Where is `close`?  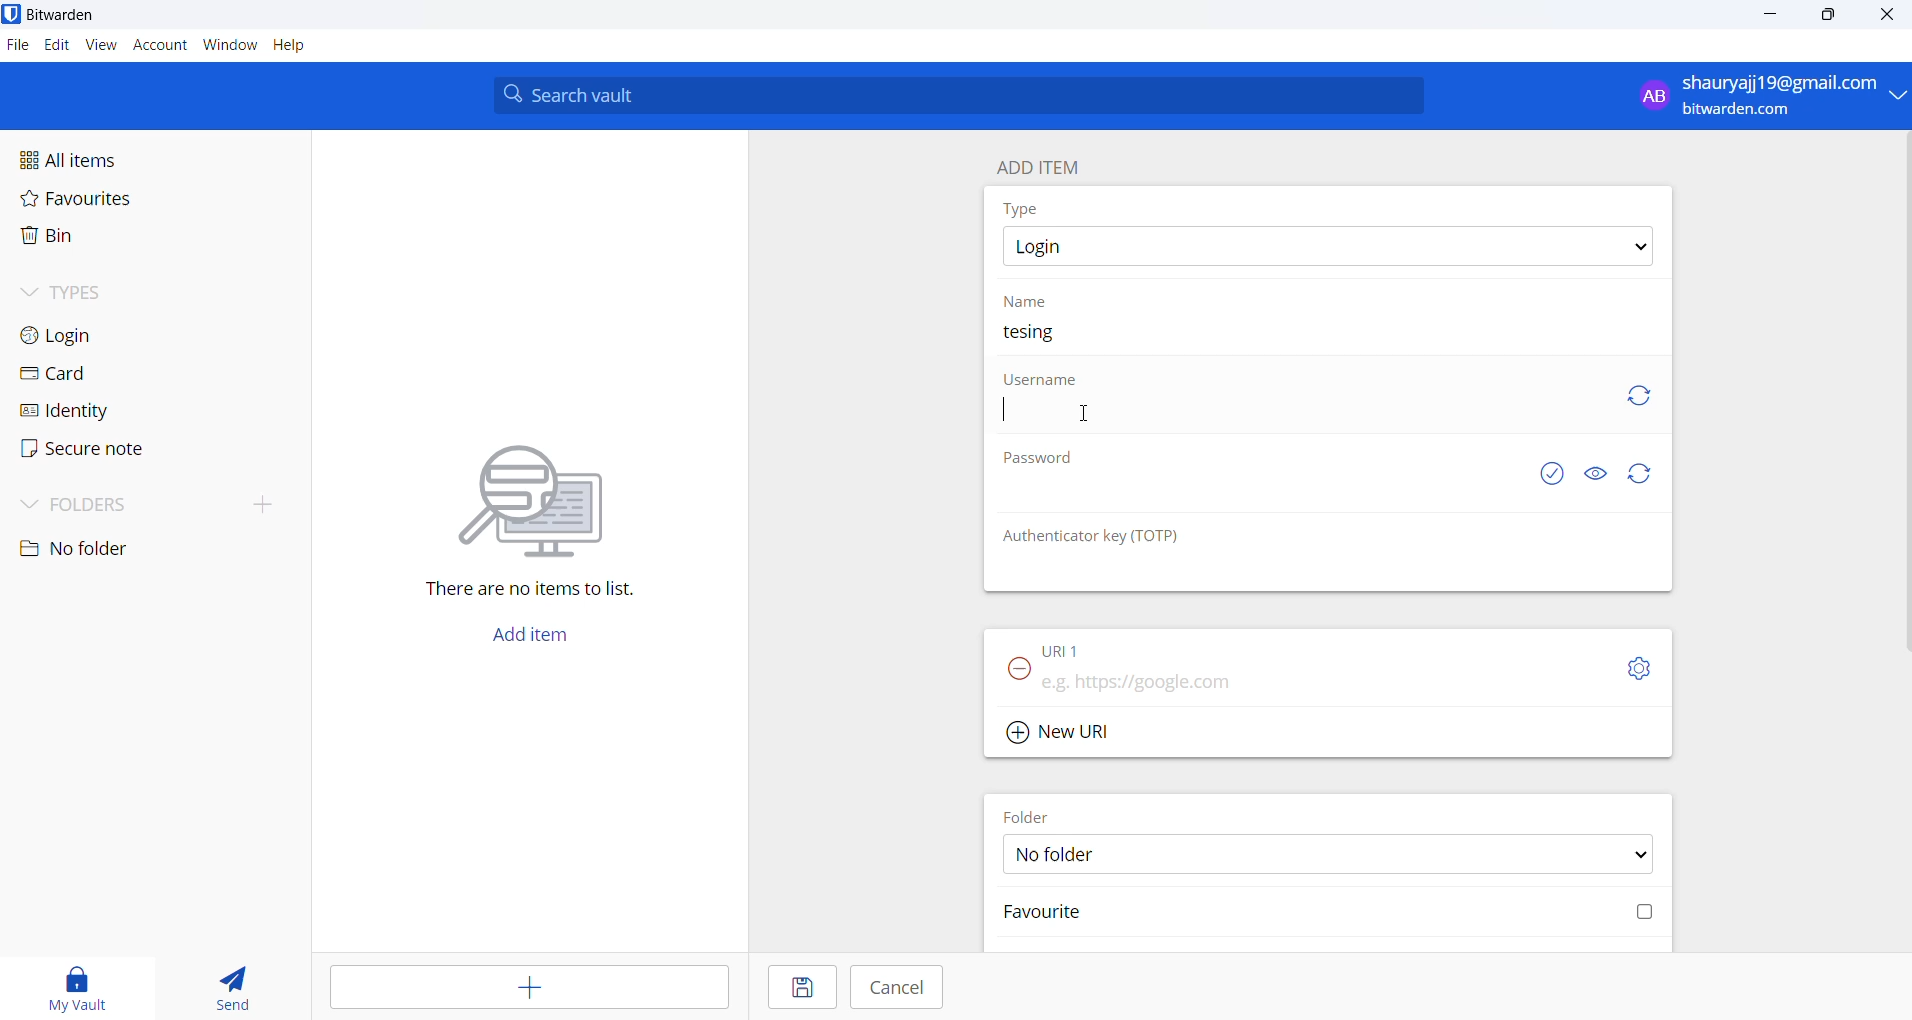 close is located at coordinates (1888, 16).